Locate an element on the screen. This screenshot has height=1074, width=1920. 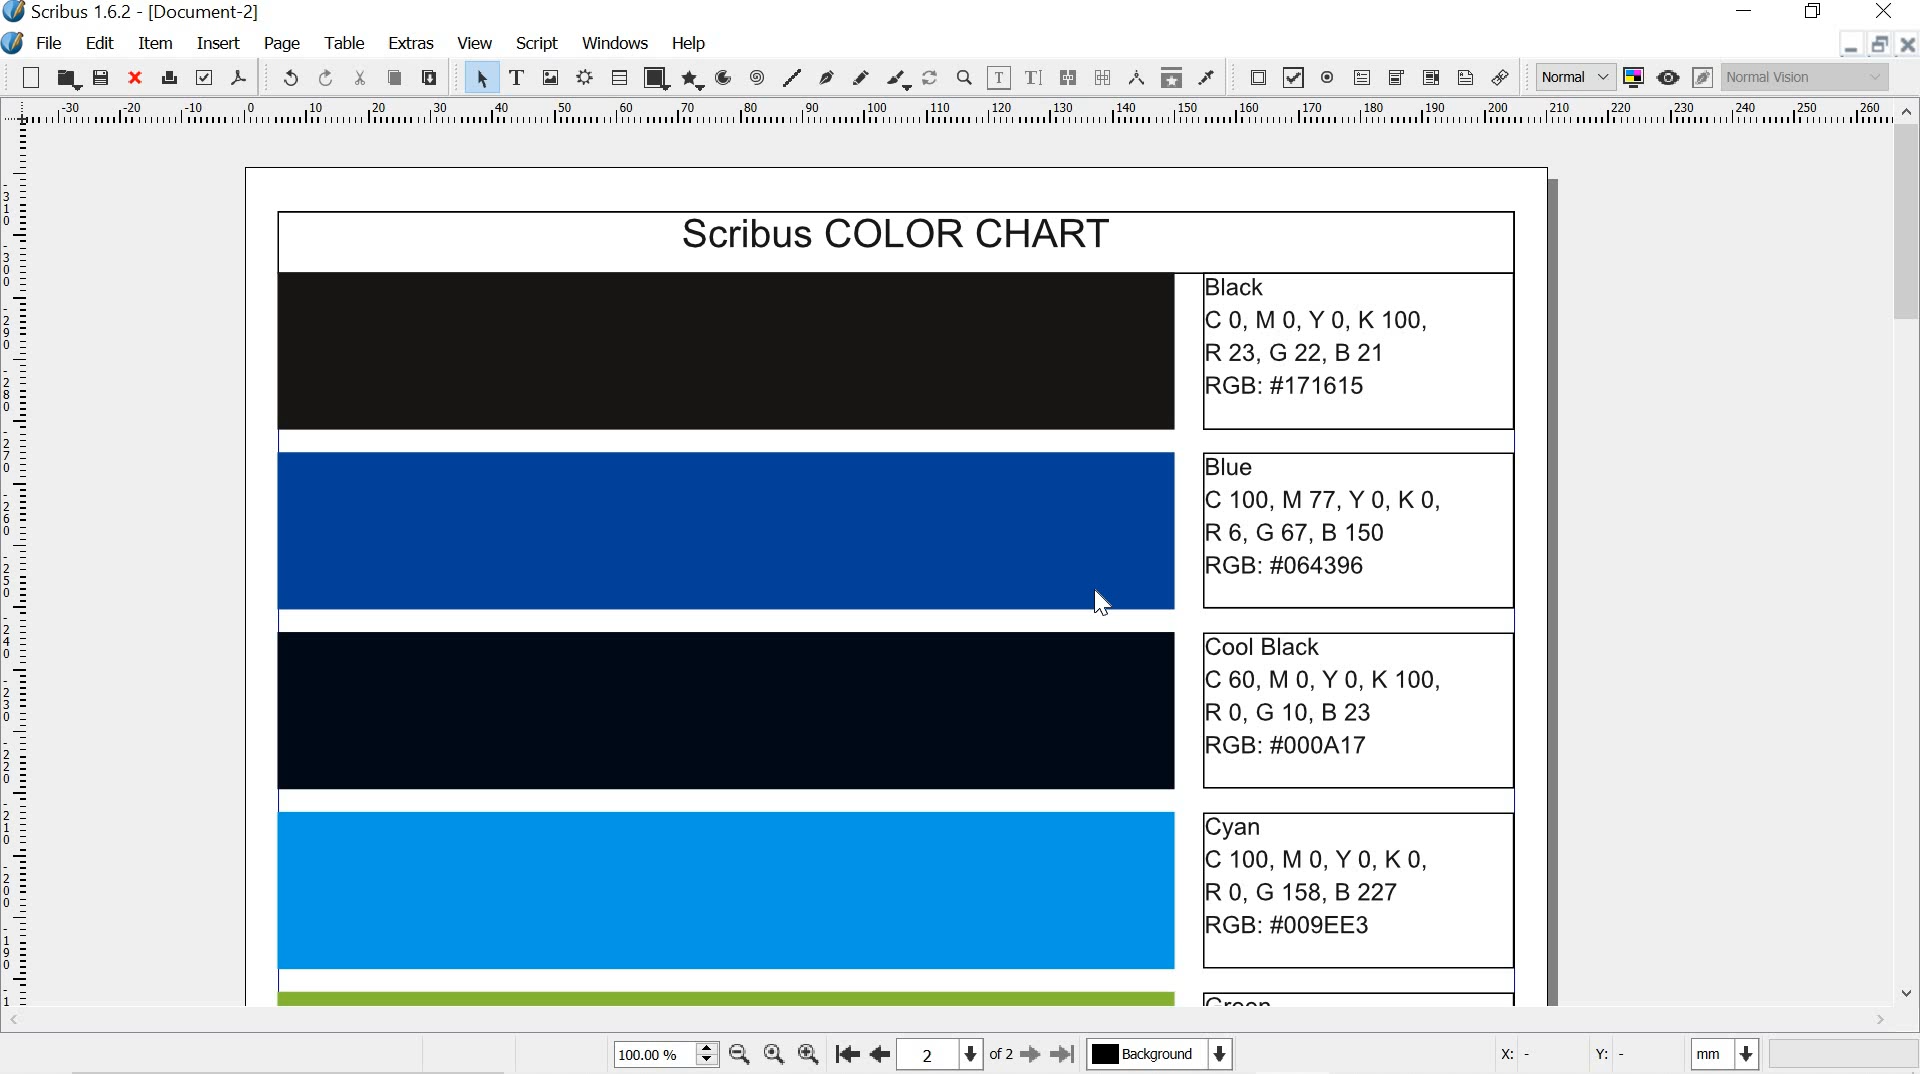
Black C0,M0,Y0,K100, R23,G22 B21 RGB: #171615 is located at coordinates (1358, 351).